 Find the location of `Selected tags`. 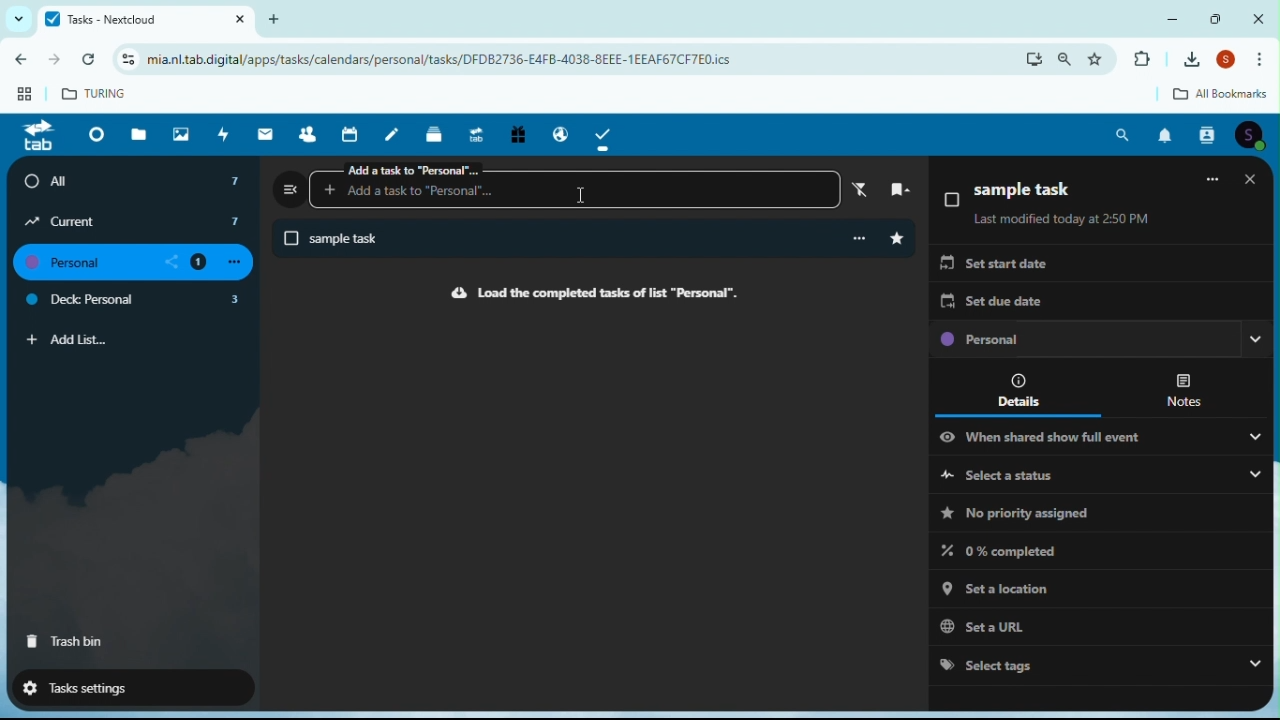

Selected tags is located at coordinates (1097, 663).